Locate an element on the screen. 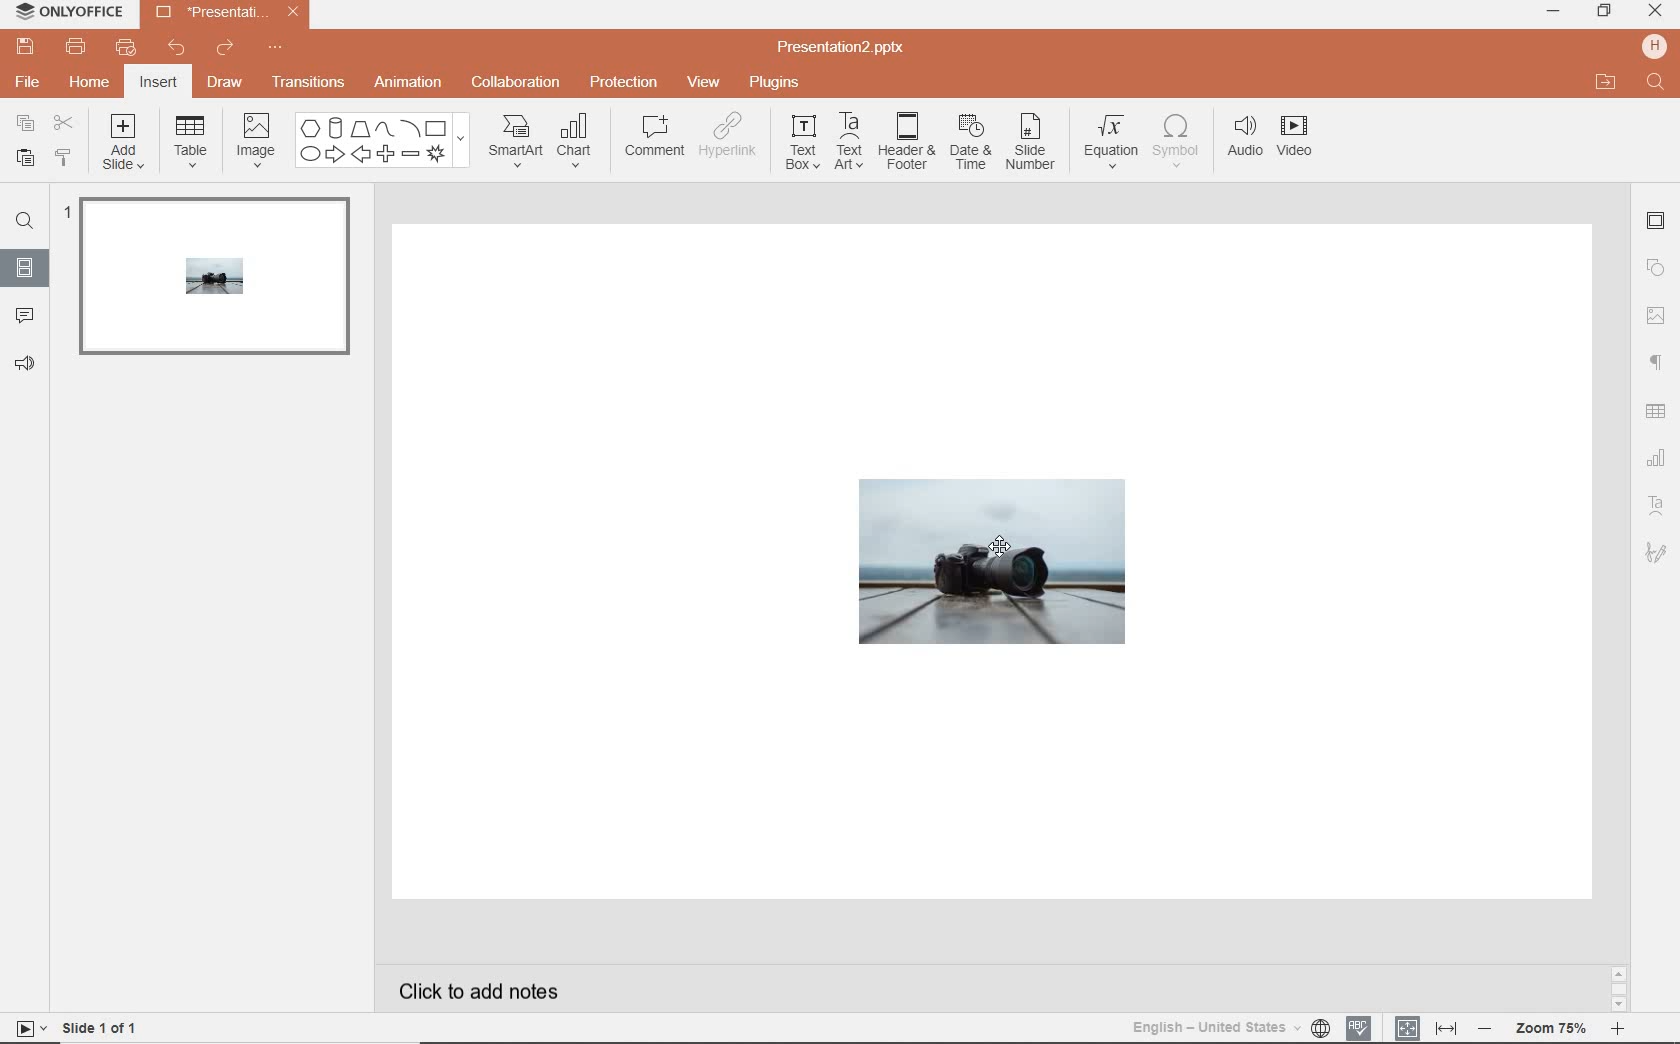  cursor is located at coordinates (1002, 548).